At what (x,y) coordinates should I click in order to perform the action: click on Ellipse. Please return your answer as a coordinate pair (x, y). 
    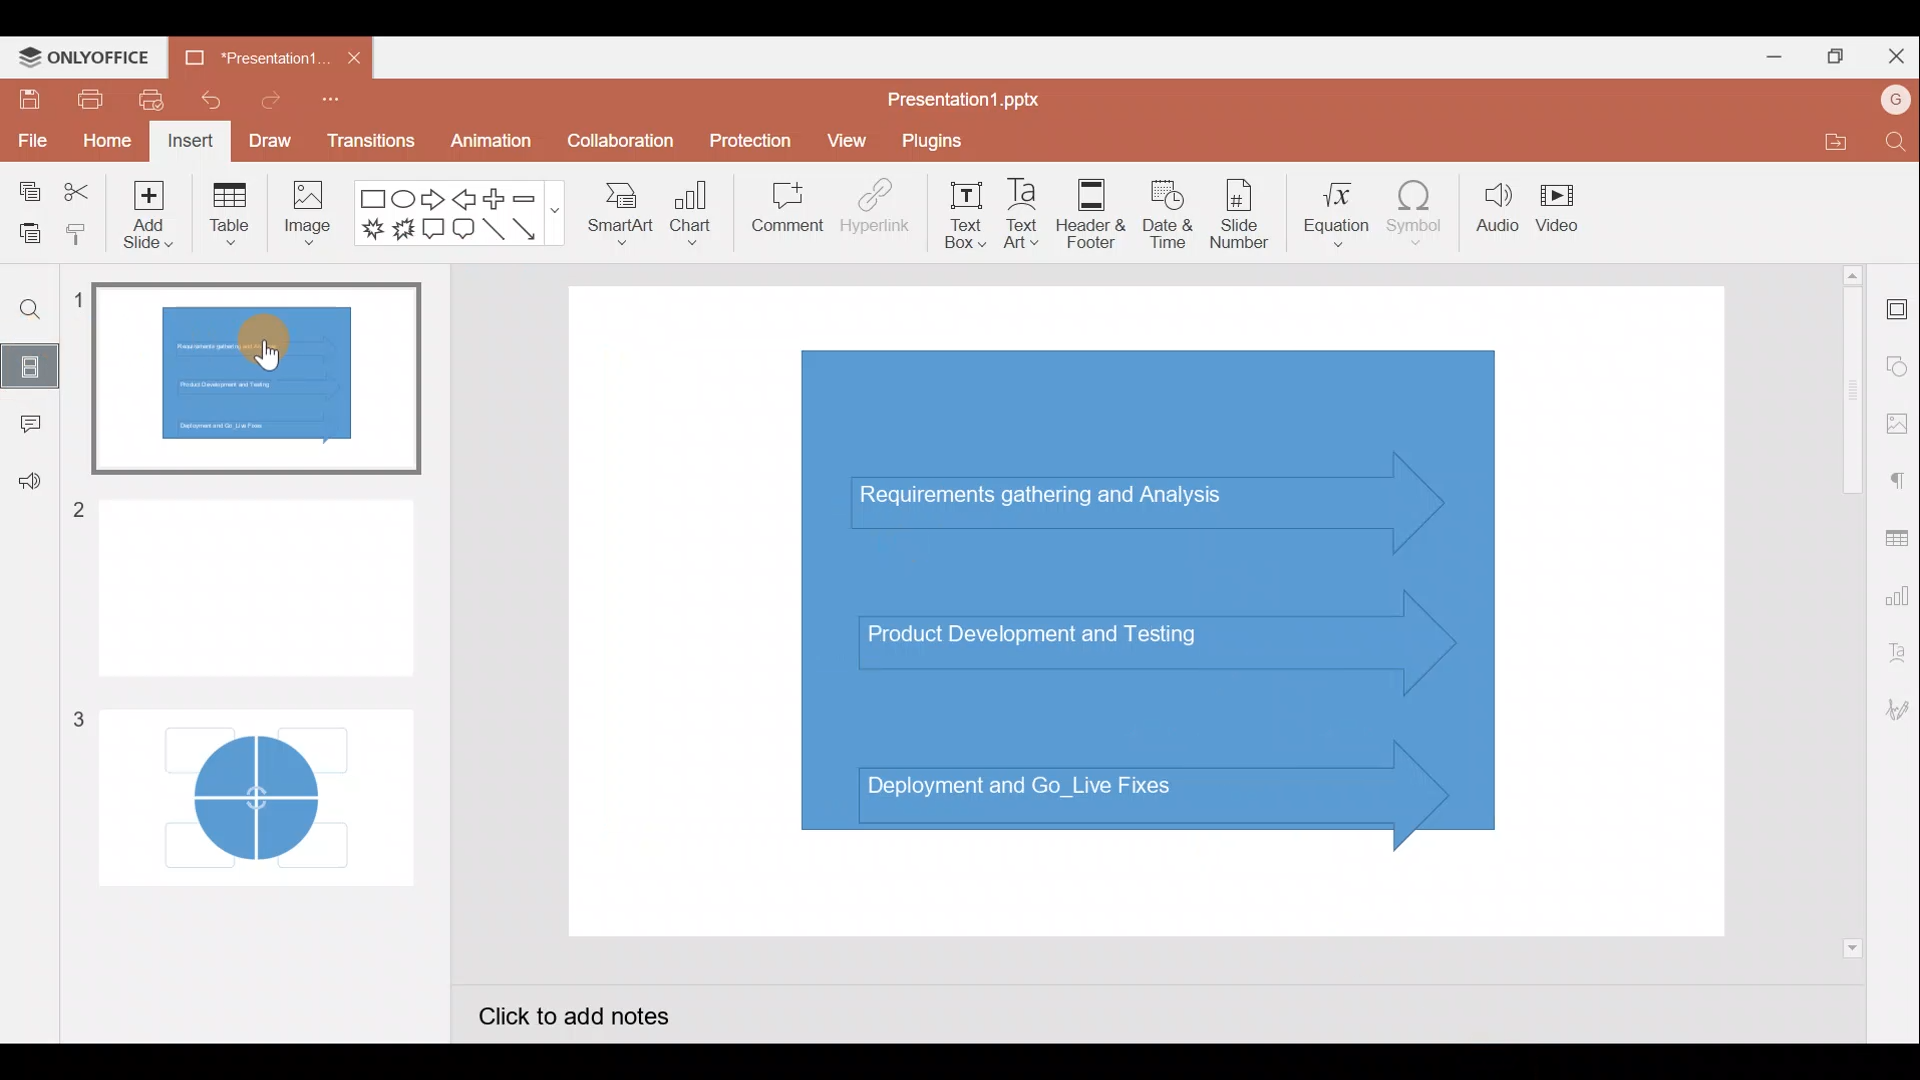
    Looking at the image, I should click on (402, 201).